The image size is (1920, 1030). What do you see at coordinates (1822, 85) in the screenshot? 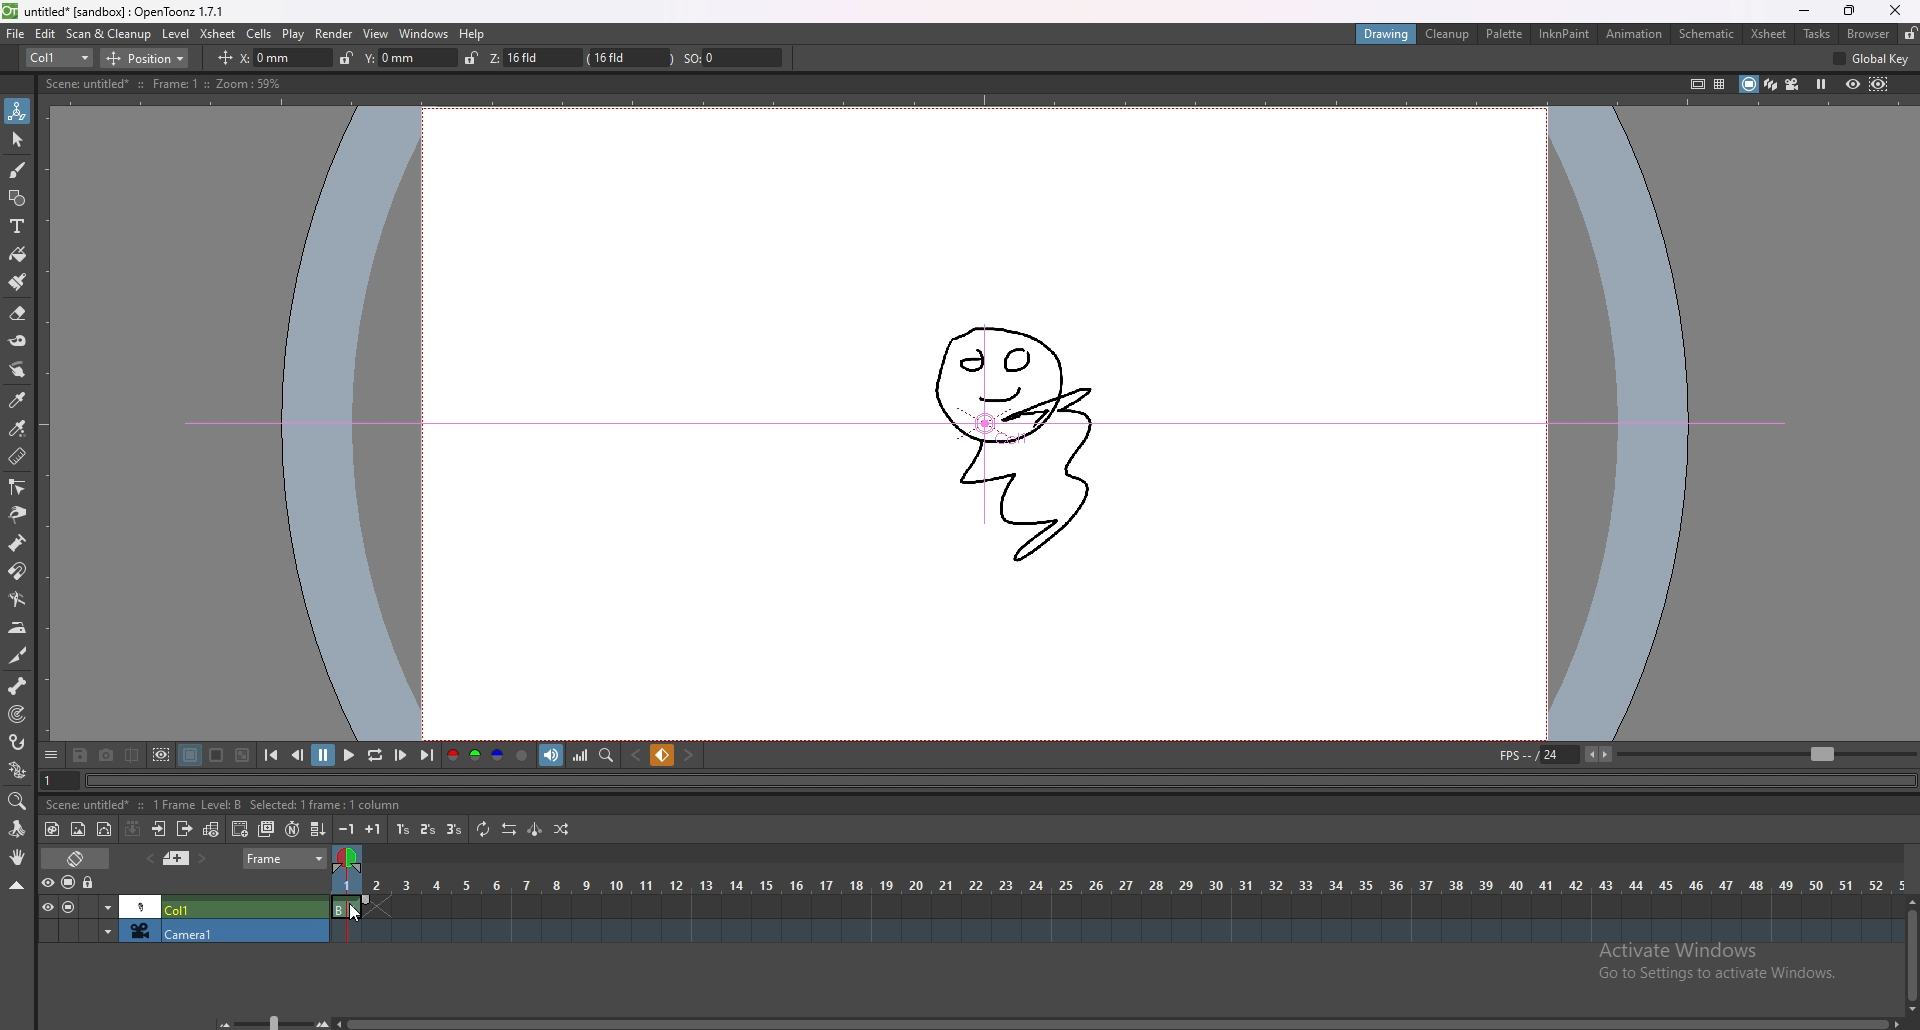
I see `freeze` at bounding box center [1822, 85].